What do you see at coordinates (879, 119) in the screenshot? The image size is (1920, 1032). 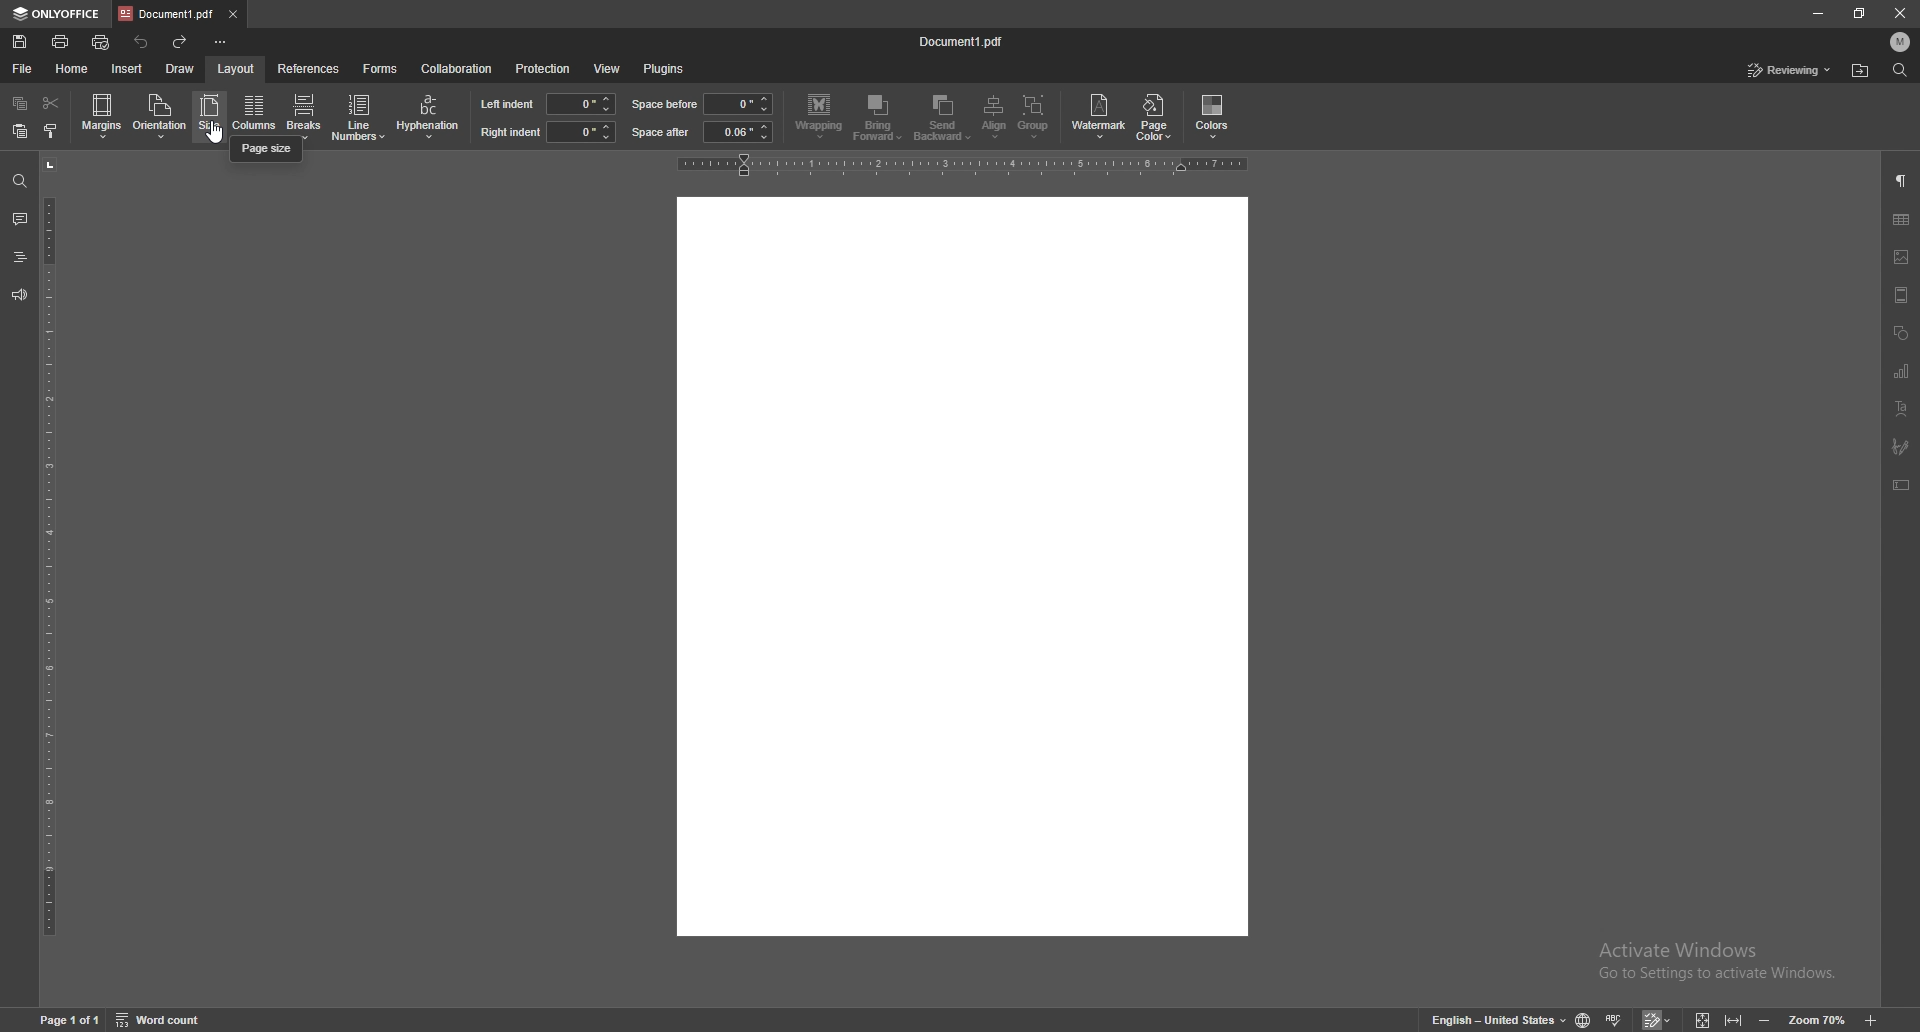 I see `bring forward` at bounding box center [879, 119].